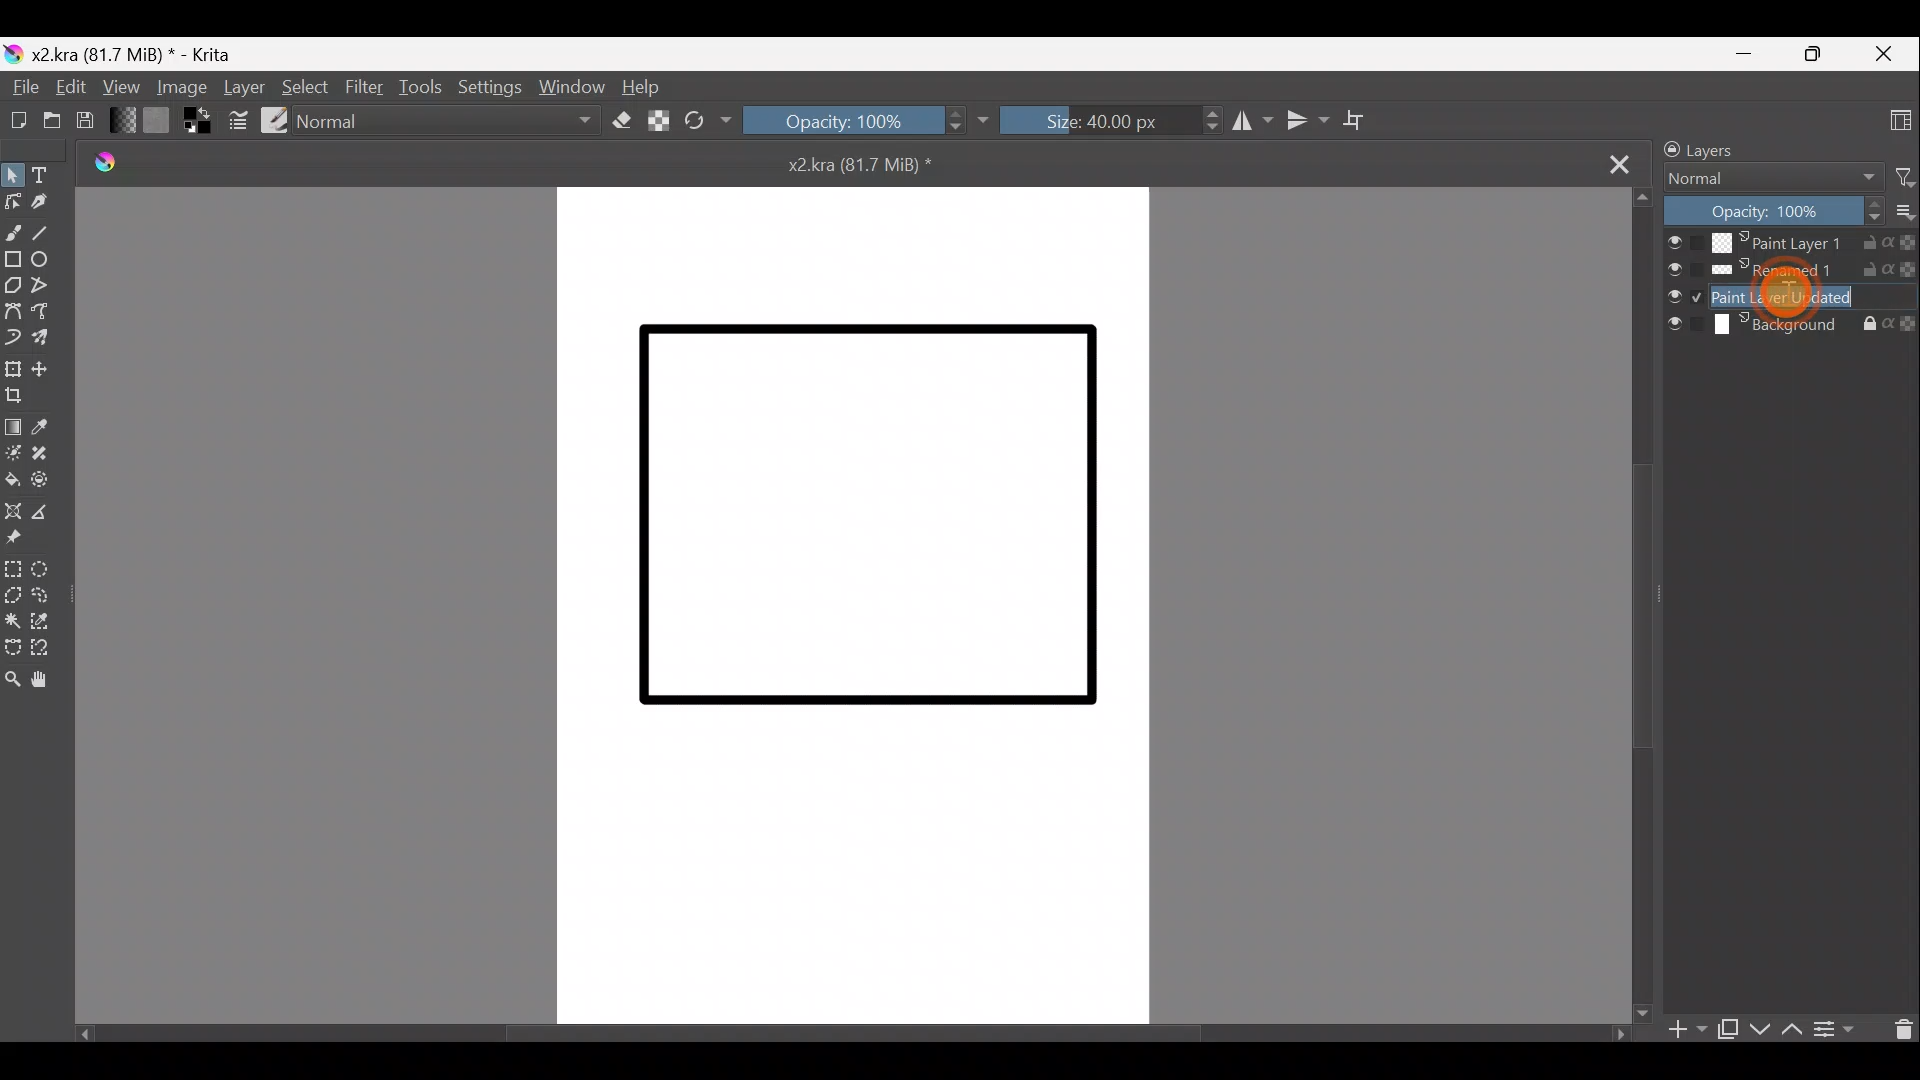 The height and width of the screenshot is (1080, 1920). What do you see at coordinates (241, 86) in the screenshot?
I see `Layer` at bounding box center [241, 86].